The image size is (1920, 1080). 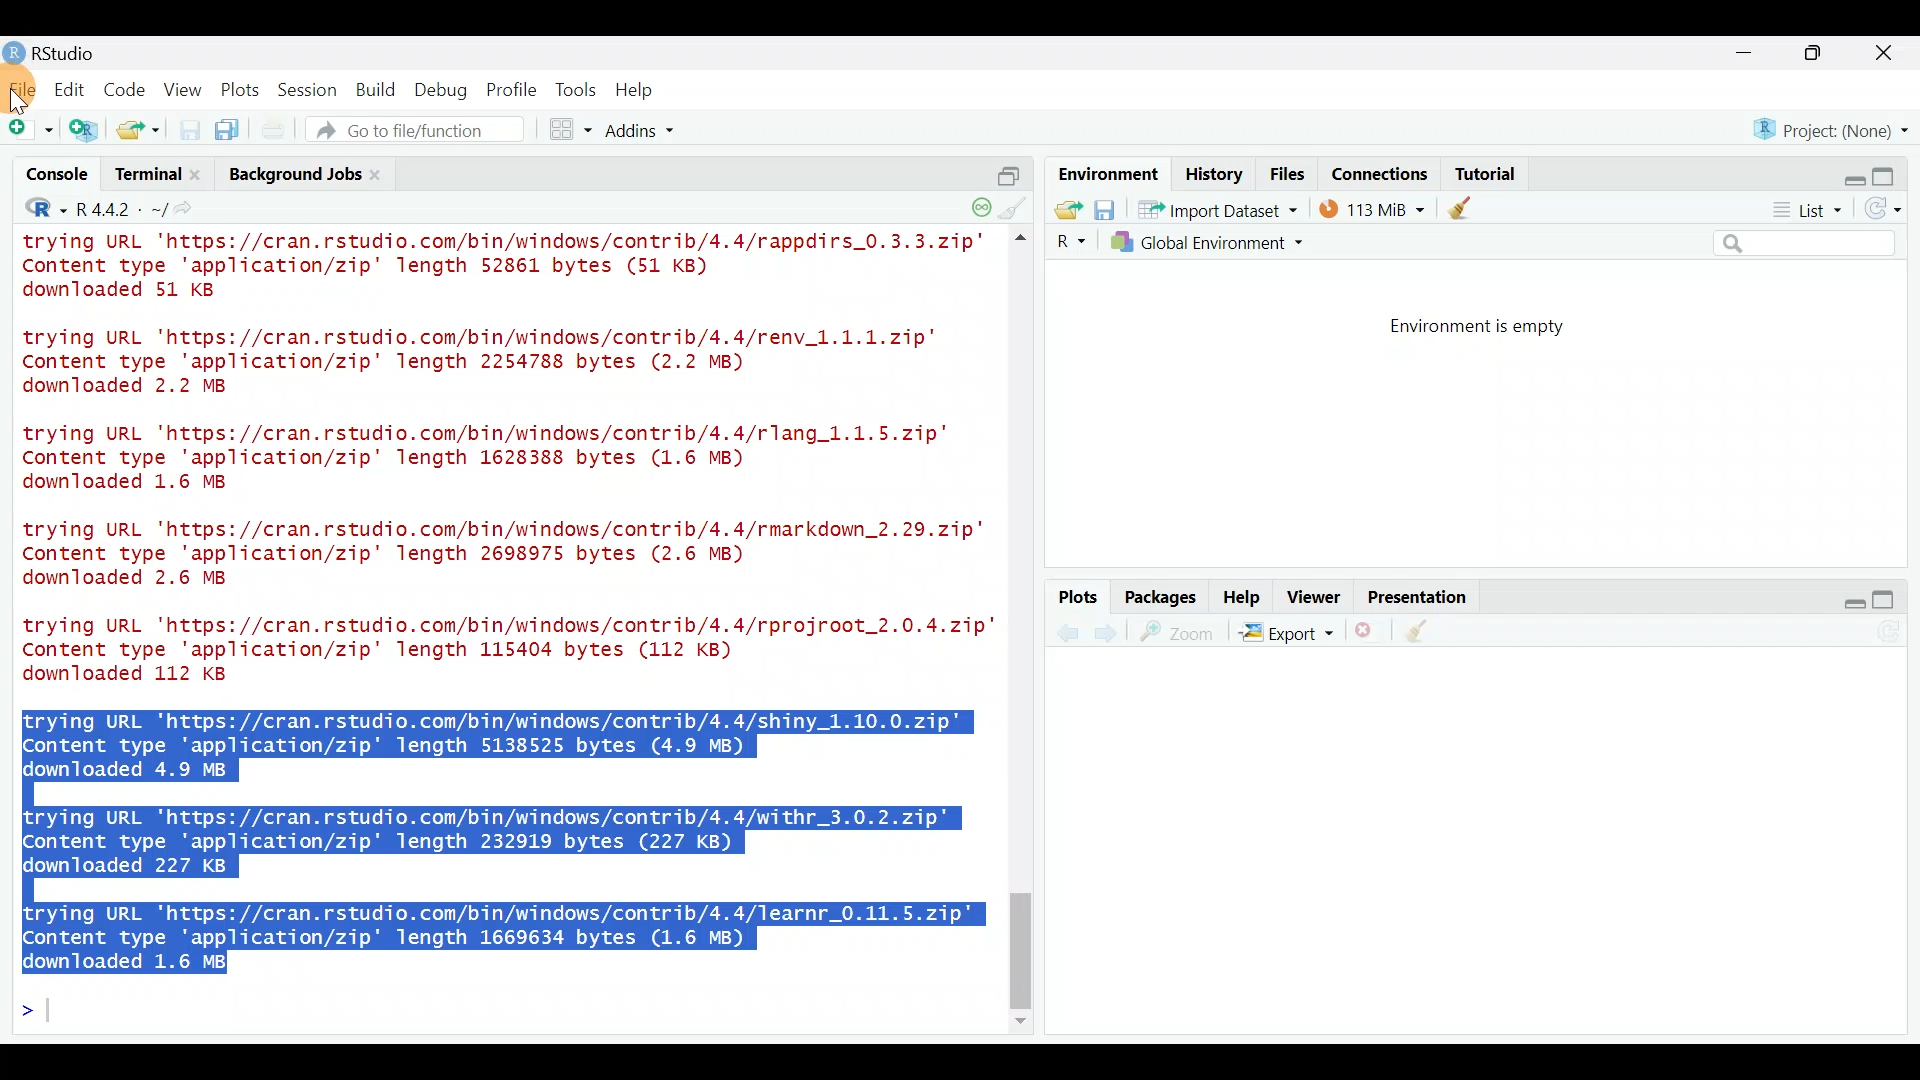 I want to click on Workspace panes, so click(x=572, y=130).